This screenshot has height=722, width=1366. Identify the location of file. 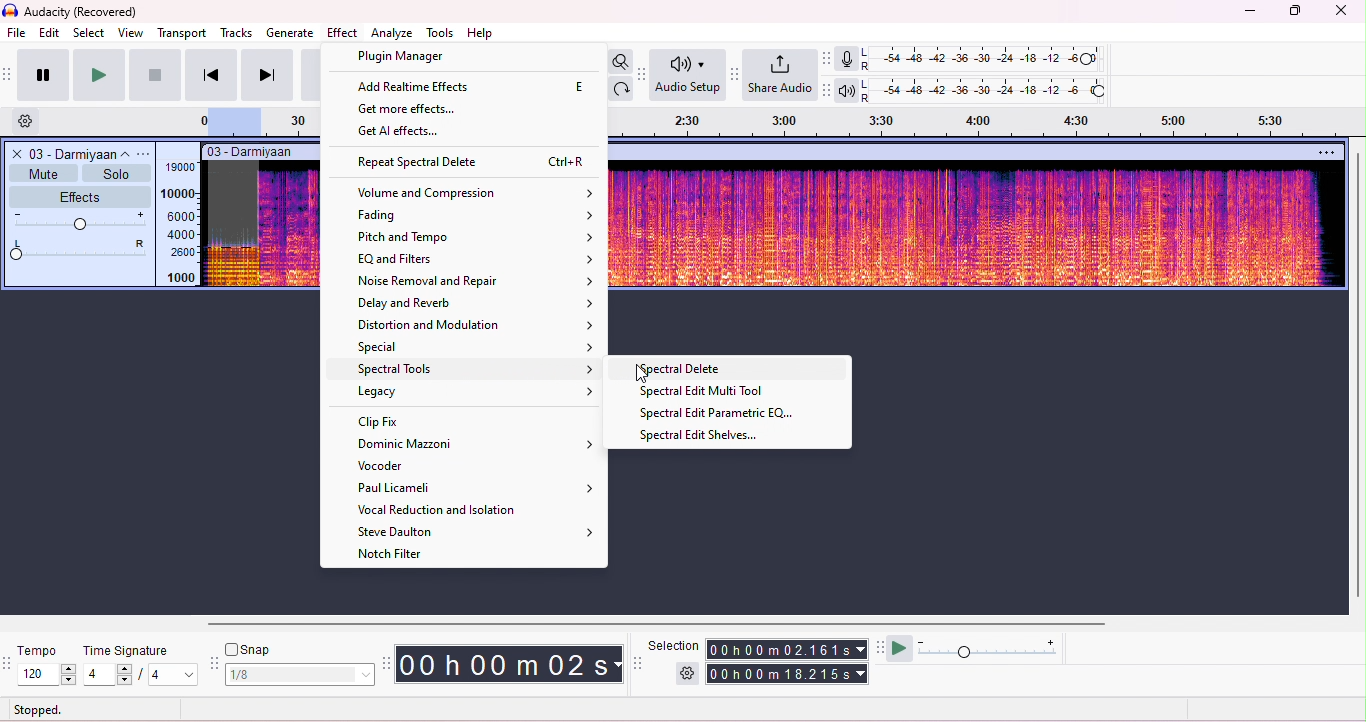
(16, 32).